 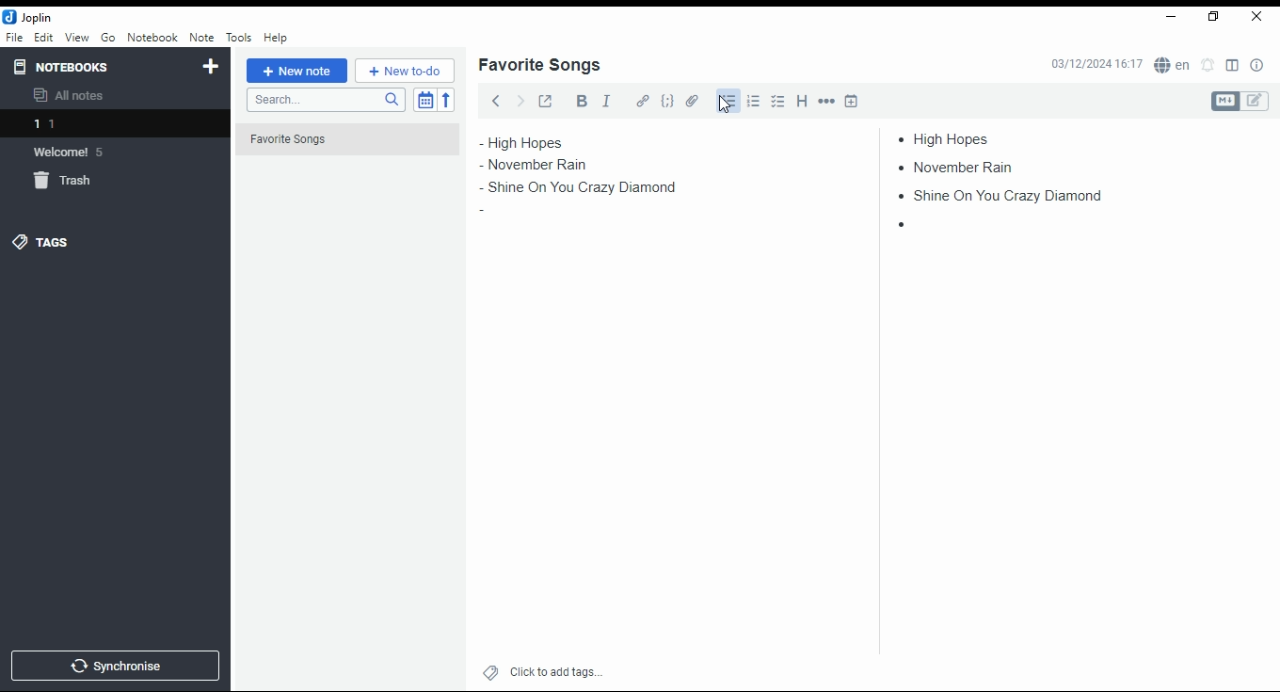 What do you see at coordinates (41, 241) in the screenshot?
I see `tags` at bounding box center [41, 241].